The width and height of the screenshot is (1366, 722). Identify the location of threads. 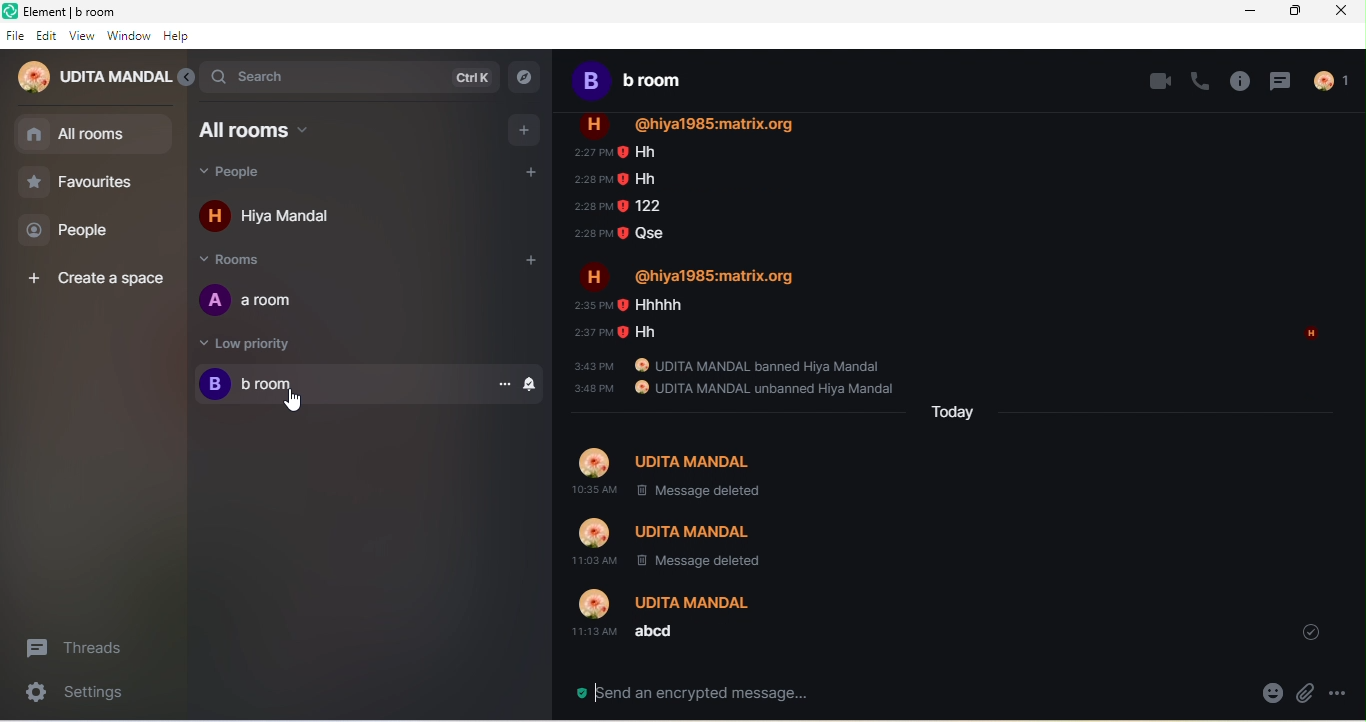
(1283, 80).